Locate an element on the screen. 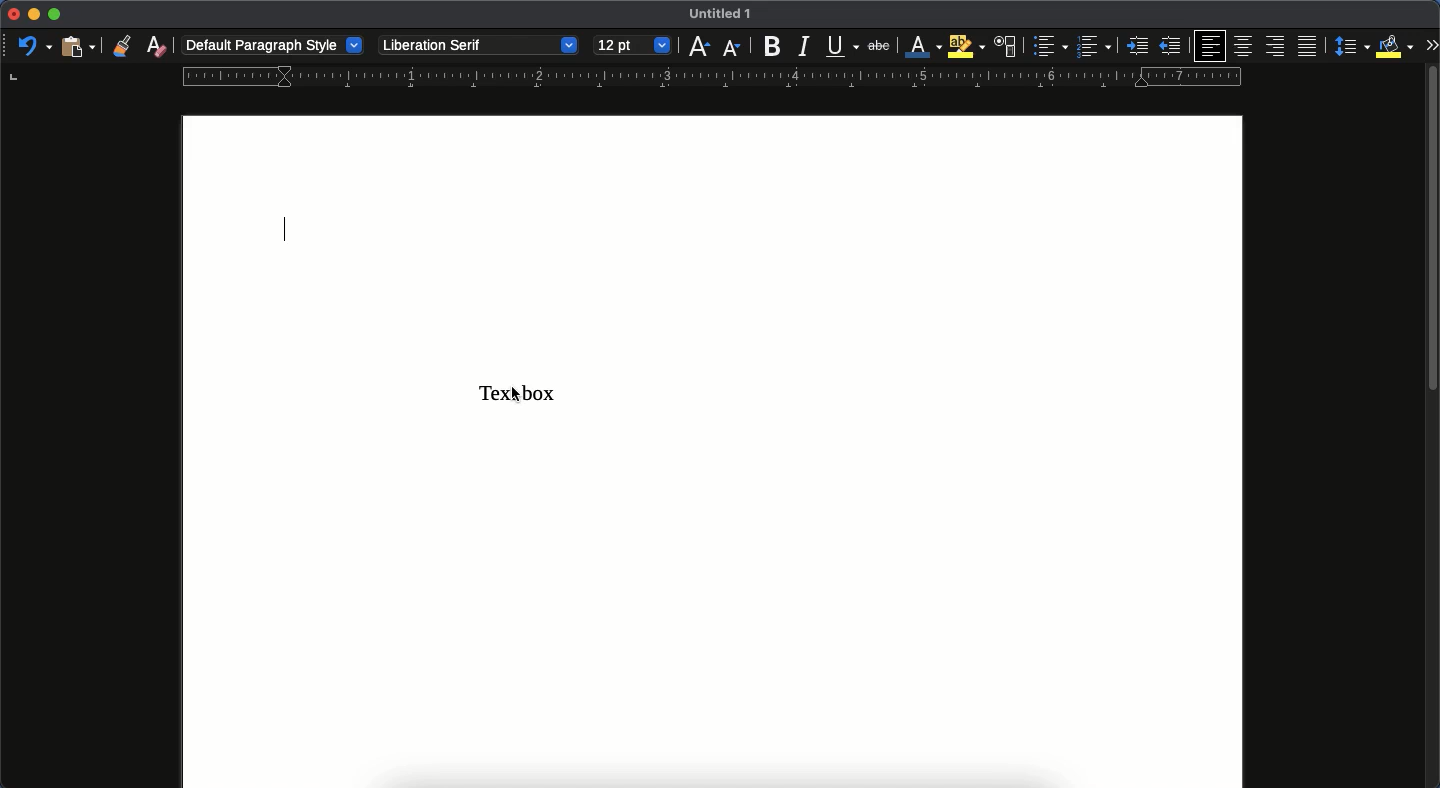 Image resolution: width=1440 pixels, height=788 pixels. cursor is located at coordinates (517, 395).